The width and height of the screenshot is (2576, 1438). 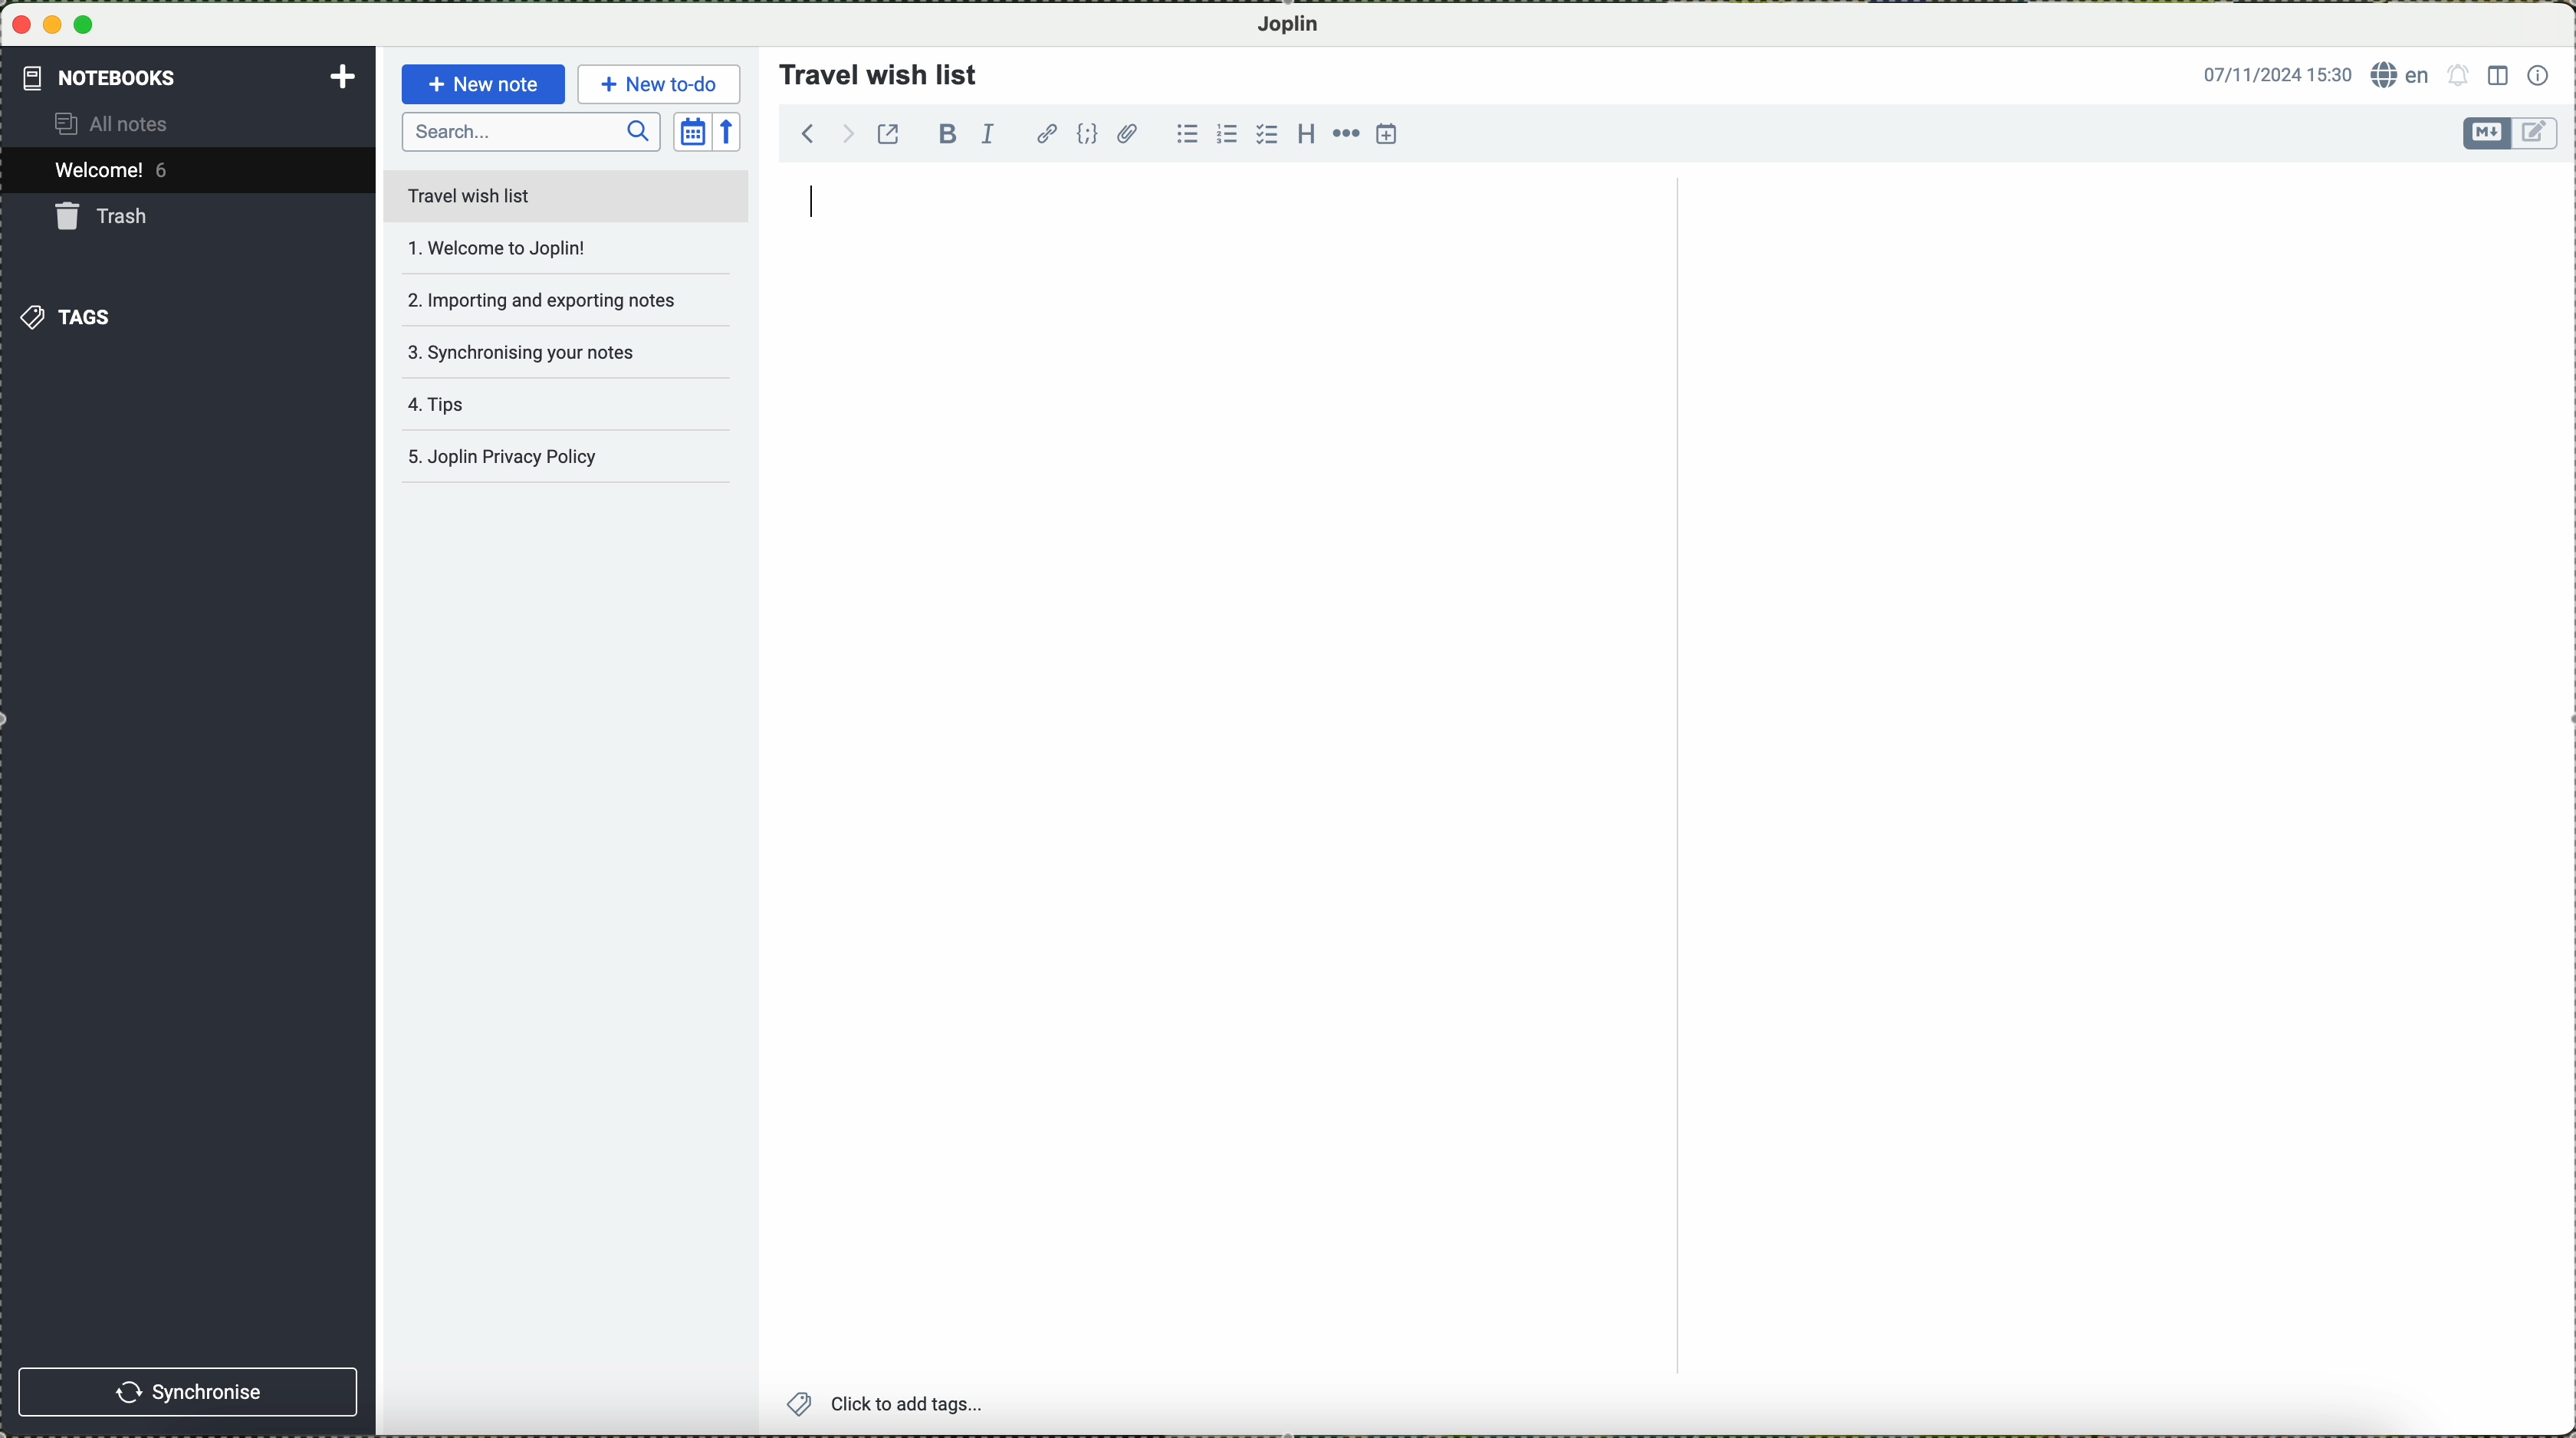 What do you see at coordinates (560, 462) in the screenshot?
I see `Joplin privacy policy` at bounding box center [560, 462].